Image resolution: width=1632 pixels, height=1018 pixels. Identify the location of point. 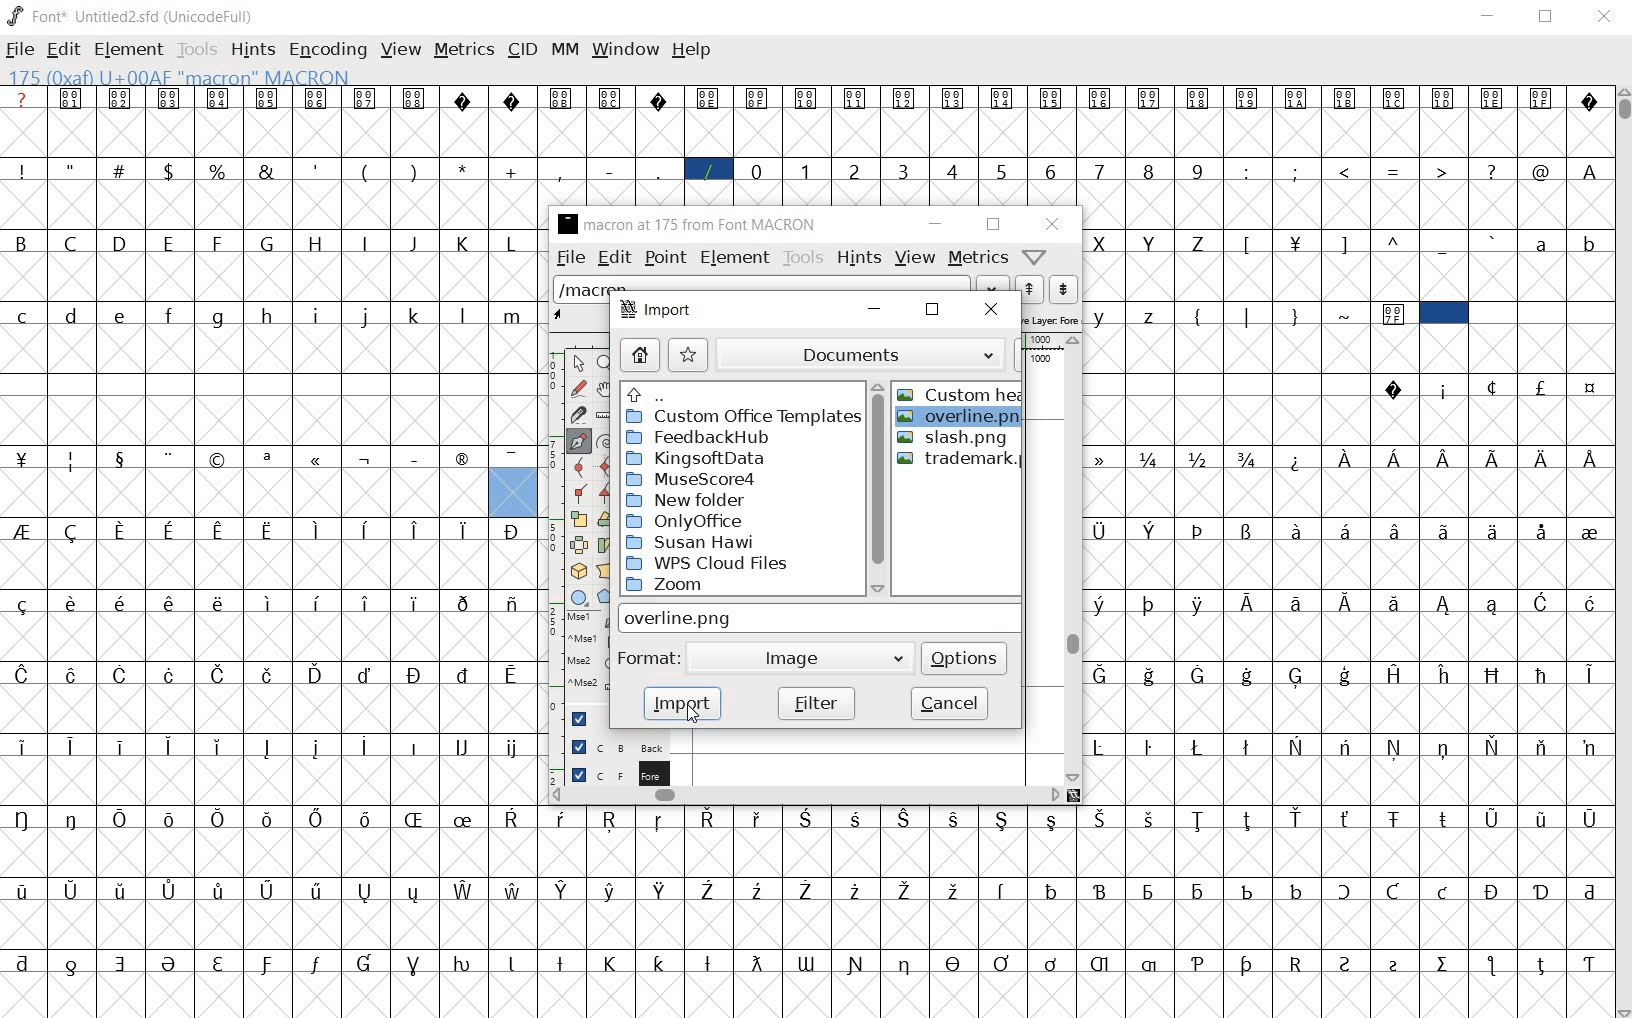
(663, 259).